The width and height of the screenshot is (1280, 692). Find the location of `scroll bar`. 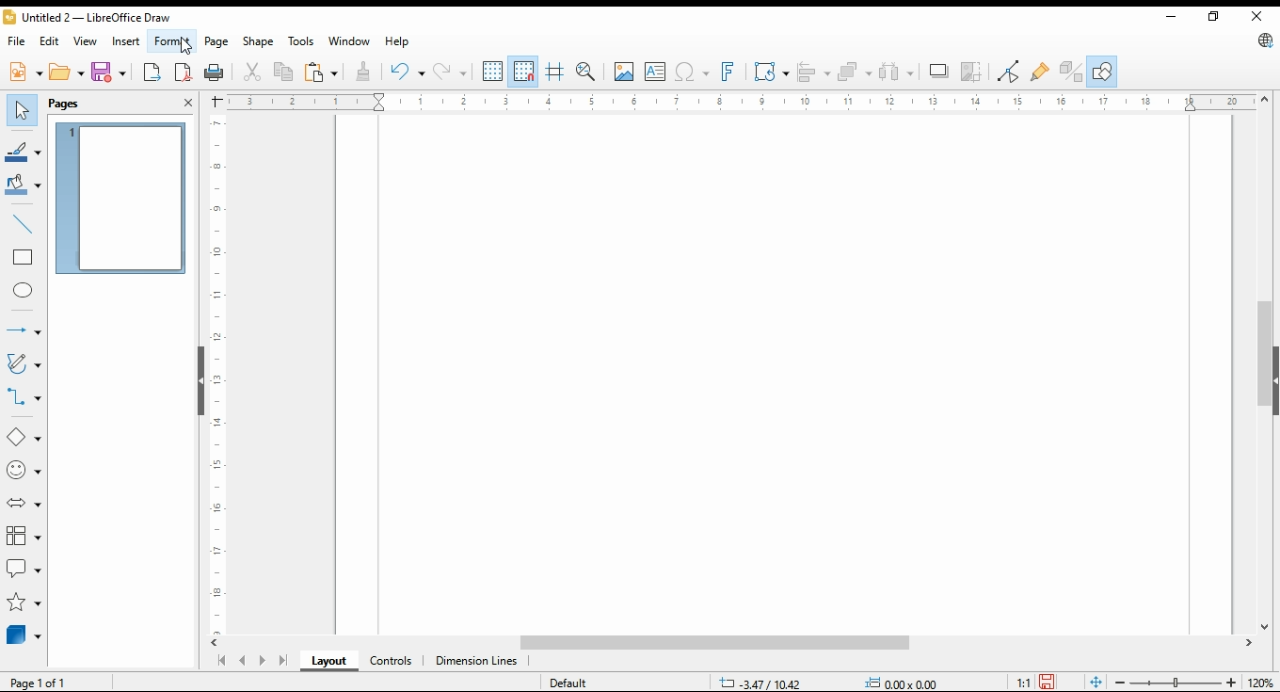

scroll bar is located at coordinates (1264, 363).